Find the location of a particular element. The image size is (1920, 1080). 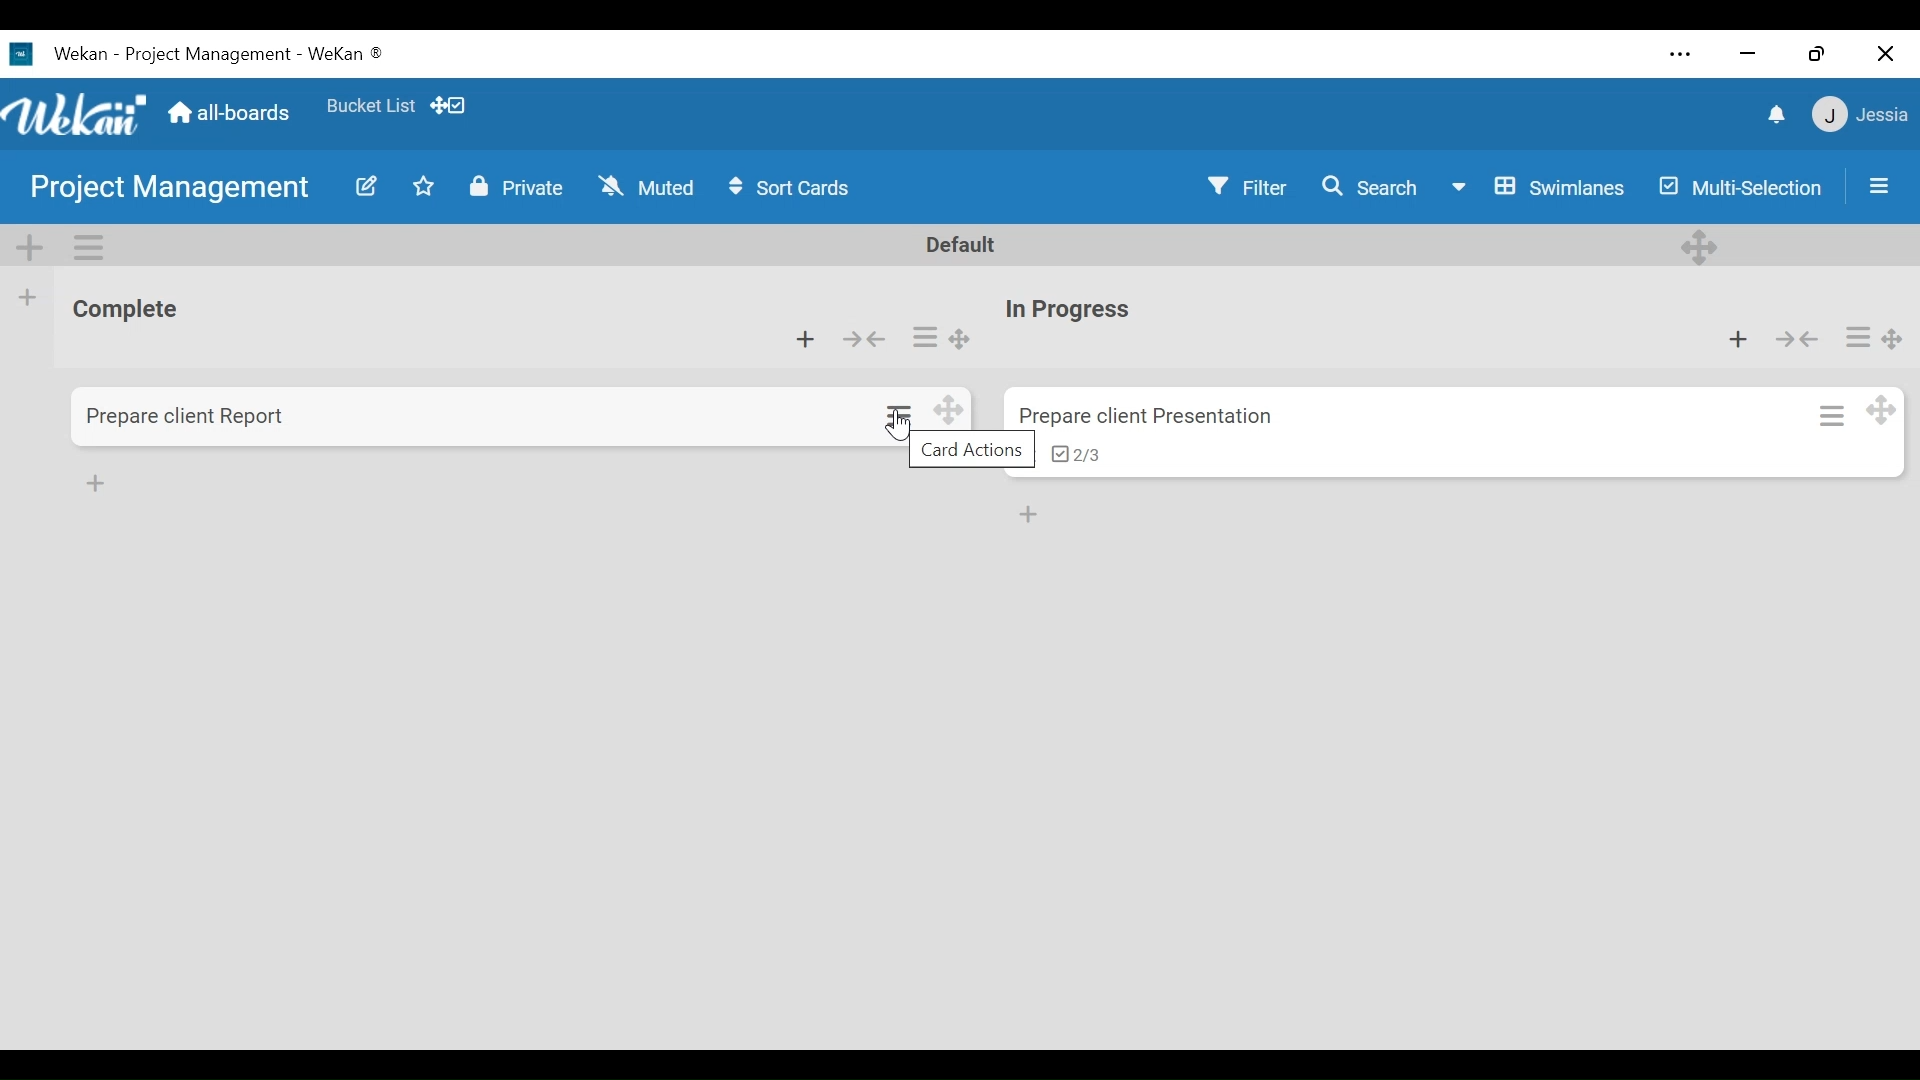

List Title is located at coordinates (134, 311).